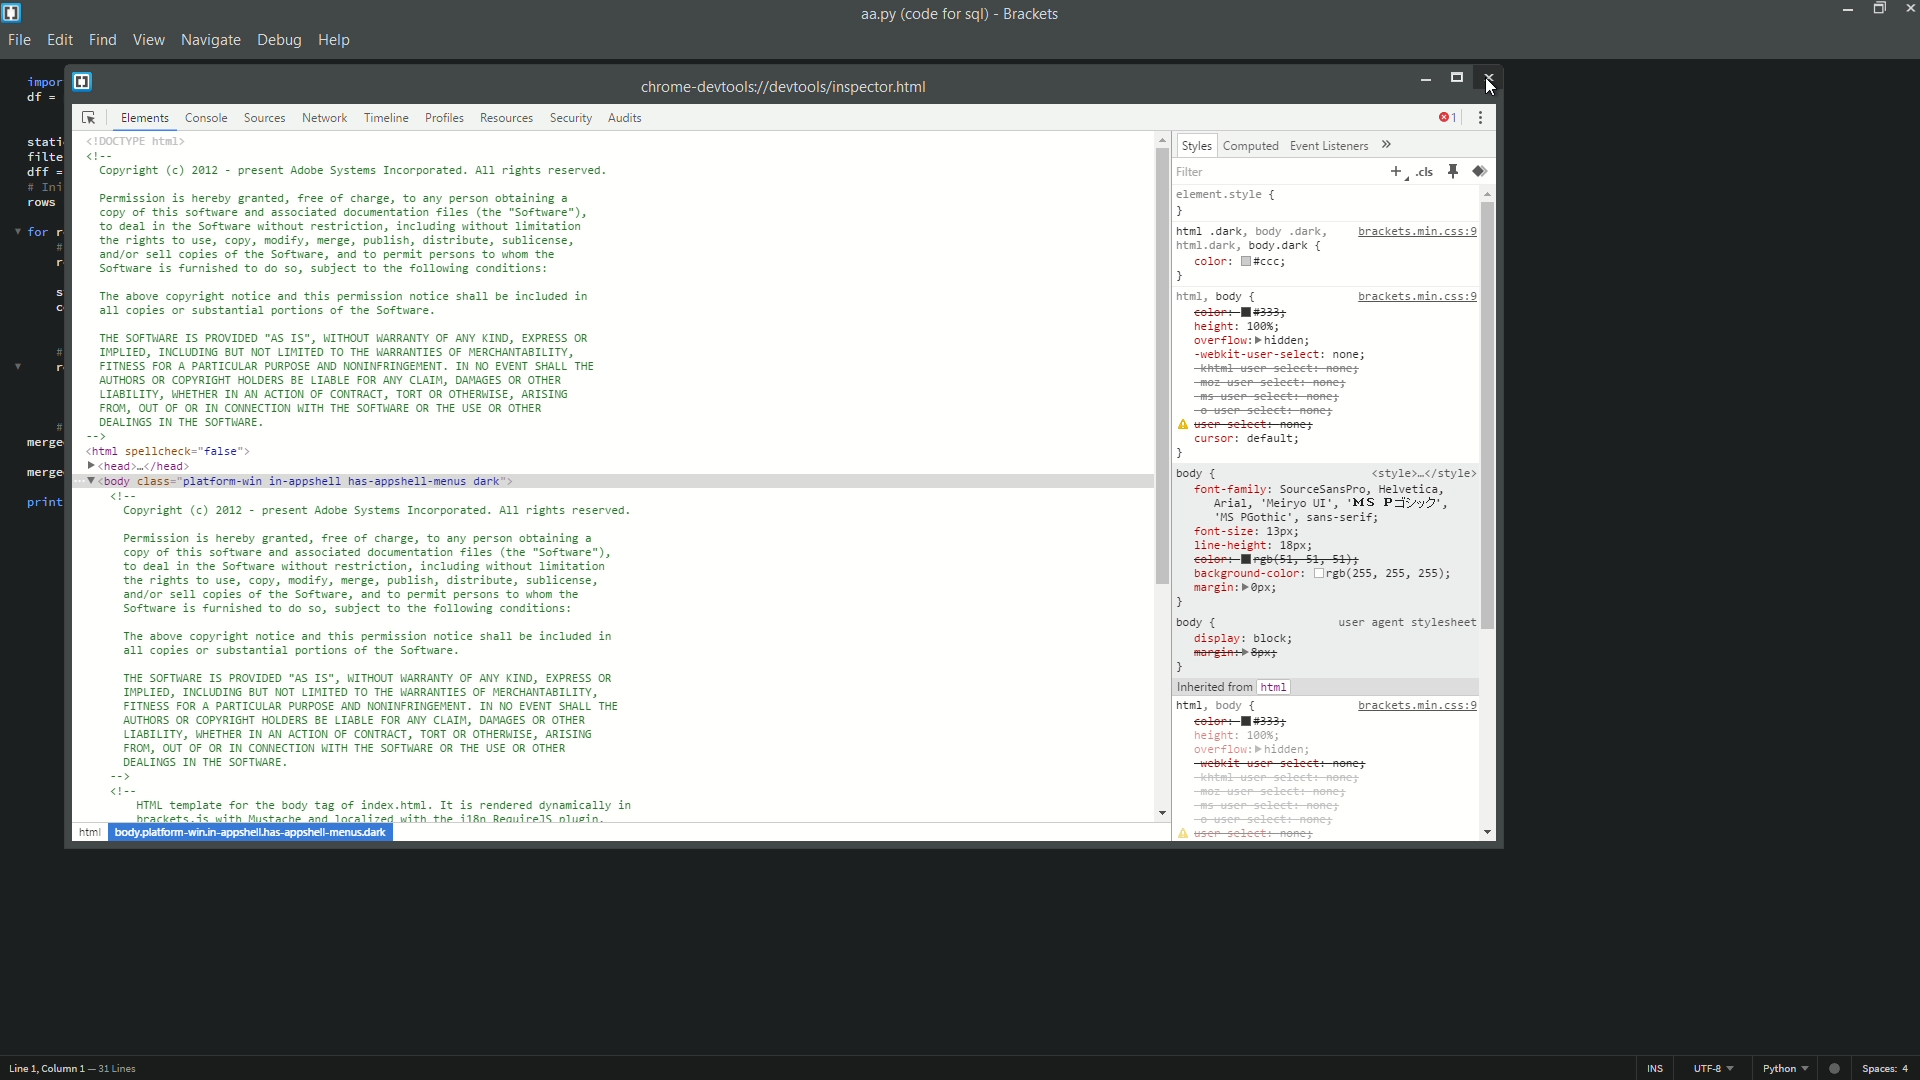  What do you see at coordinates (1713, 1068) in the screenshot?
I see `UTF-8` at bounding box center [1713, 1068].